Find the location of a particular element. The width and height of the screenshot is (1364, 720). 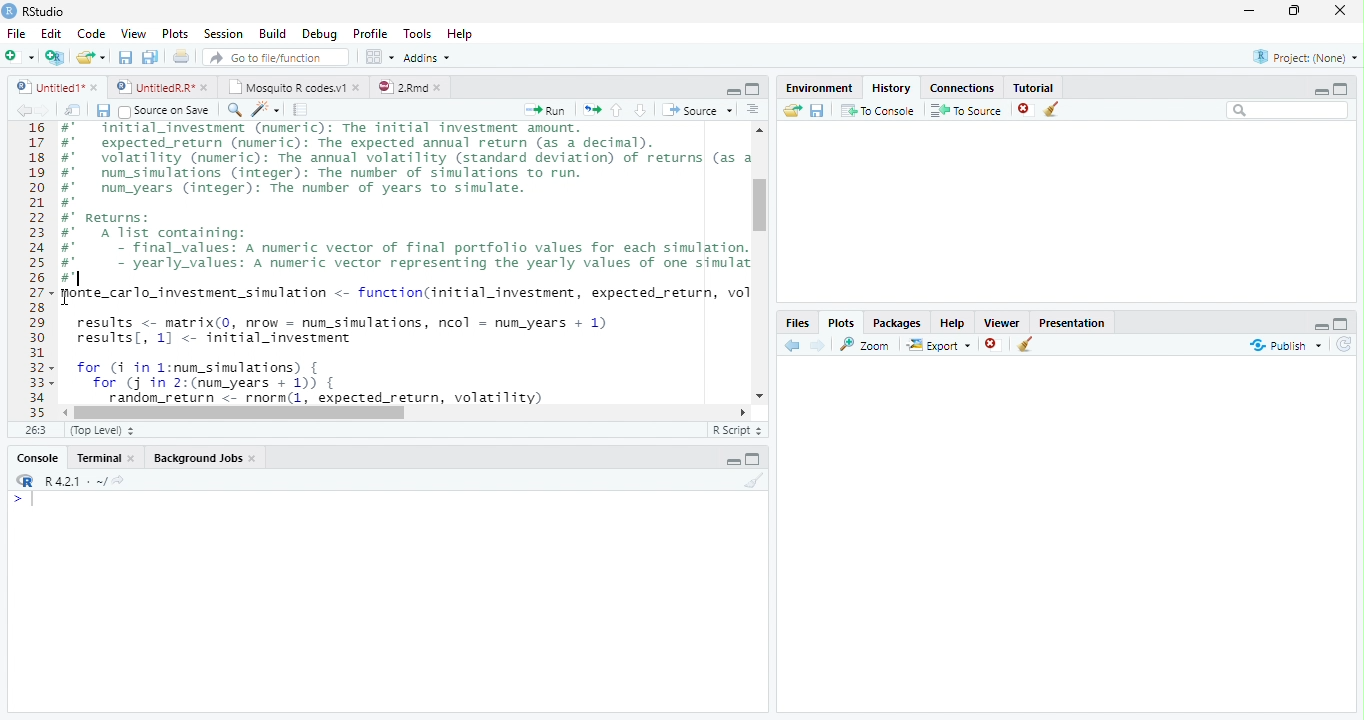

View is located at coordinates (132, 32).